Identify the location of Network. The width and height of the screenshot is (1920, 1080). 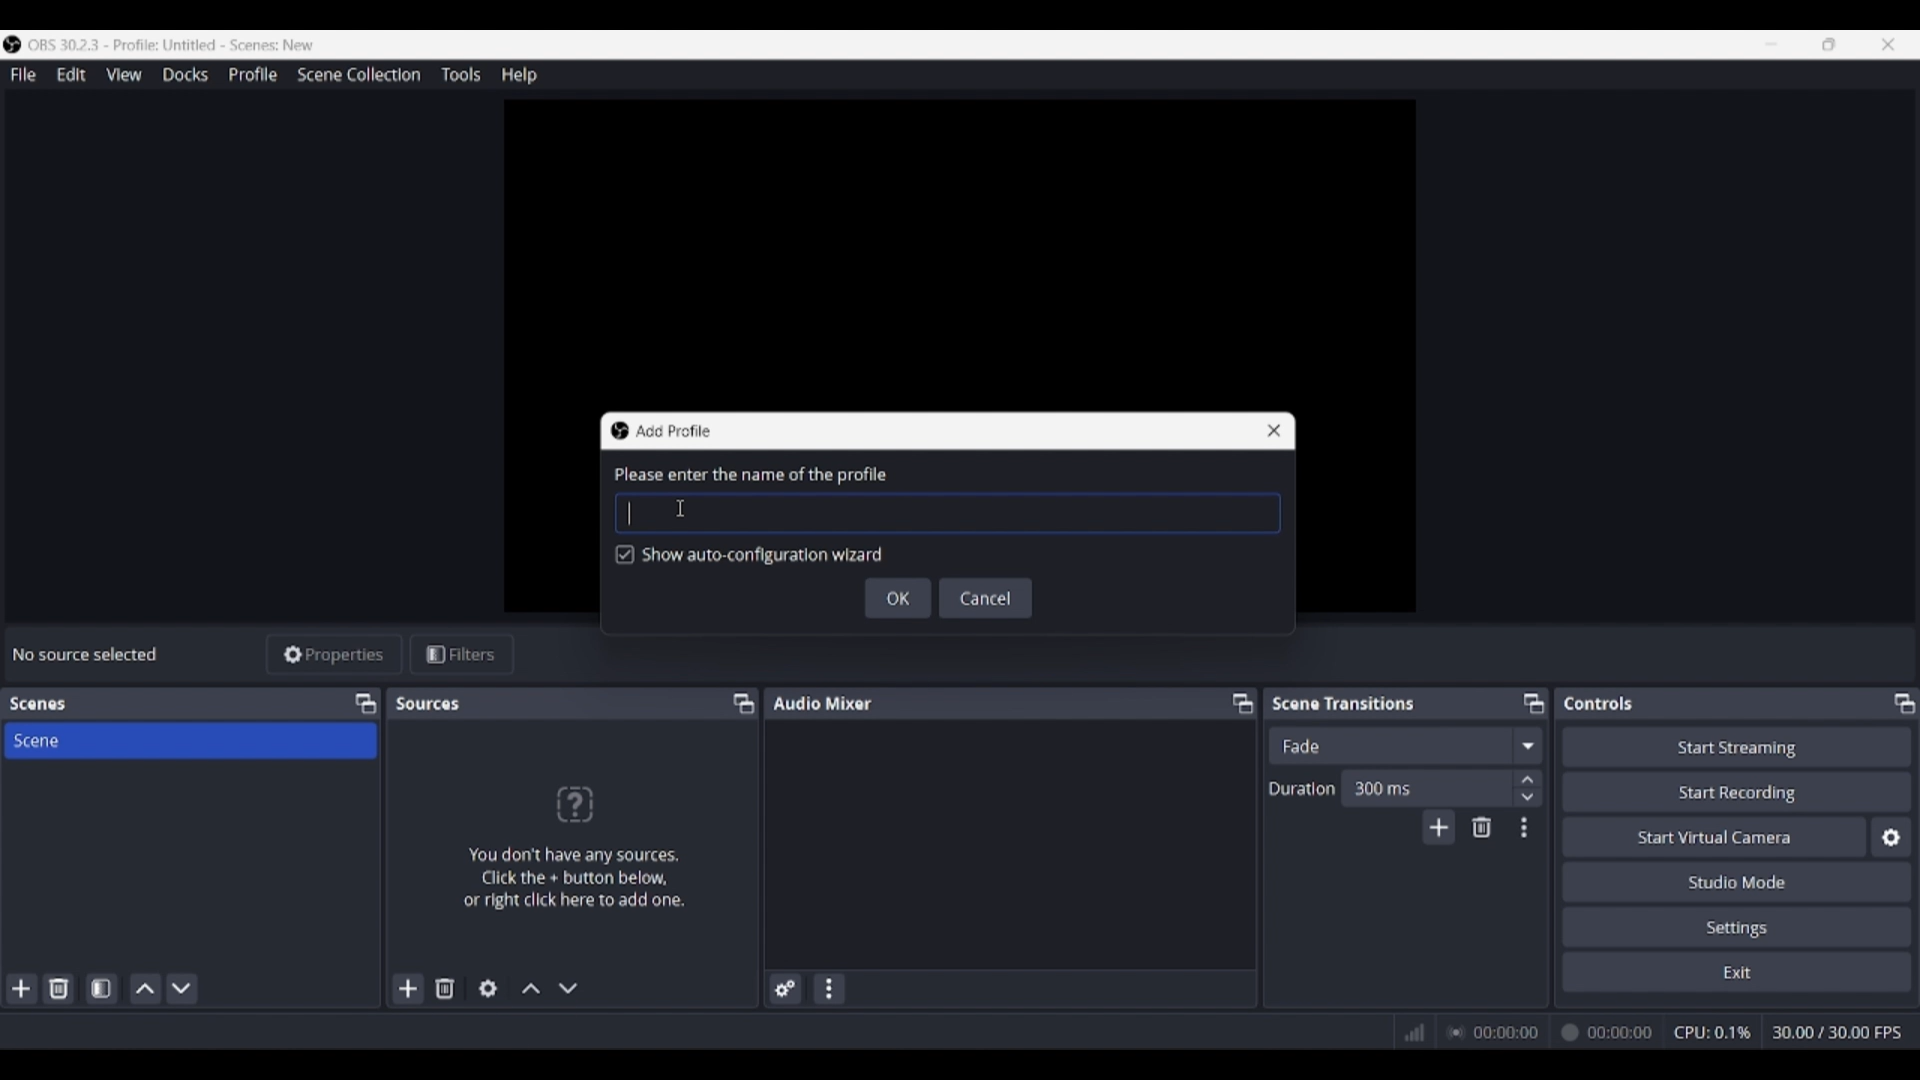
(1407, 1030).